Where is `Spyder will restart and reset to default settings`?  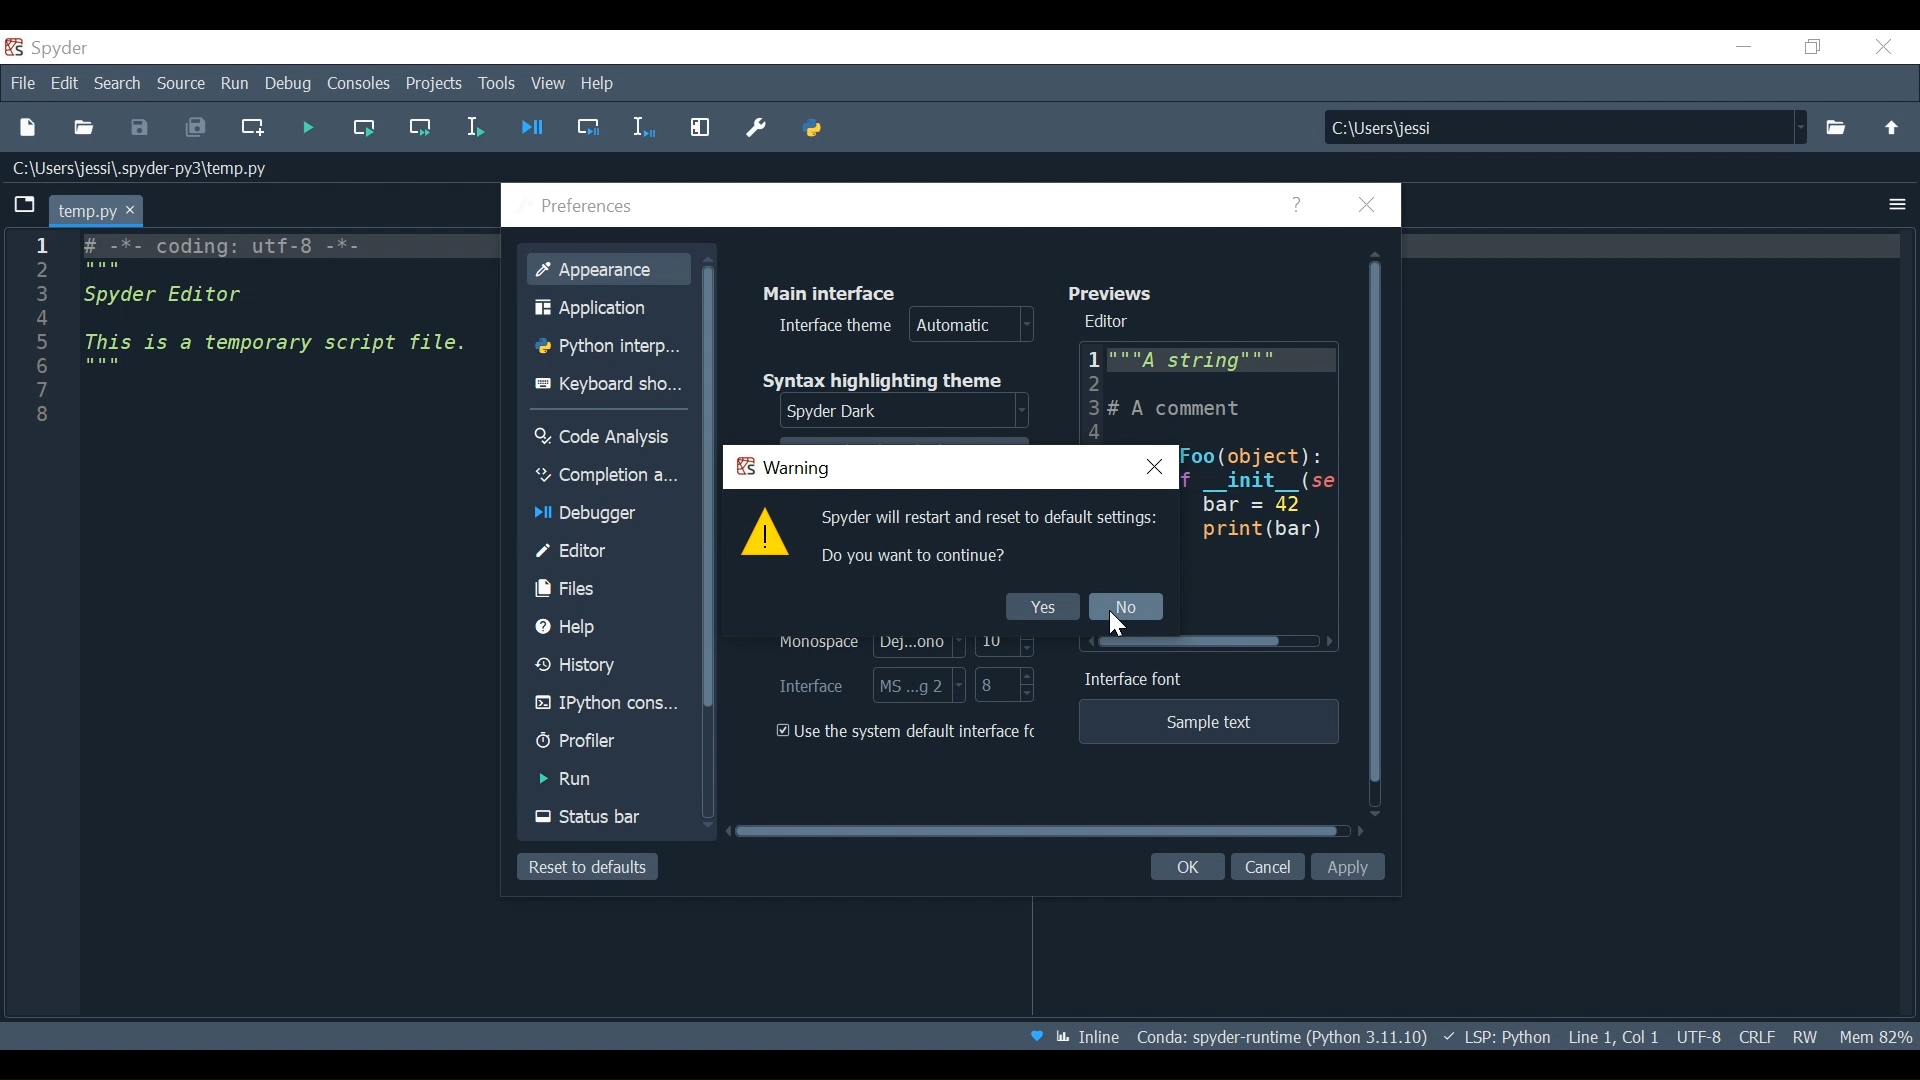
Spyder will restart and reset to default settings is located at coordinates (992, 520).